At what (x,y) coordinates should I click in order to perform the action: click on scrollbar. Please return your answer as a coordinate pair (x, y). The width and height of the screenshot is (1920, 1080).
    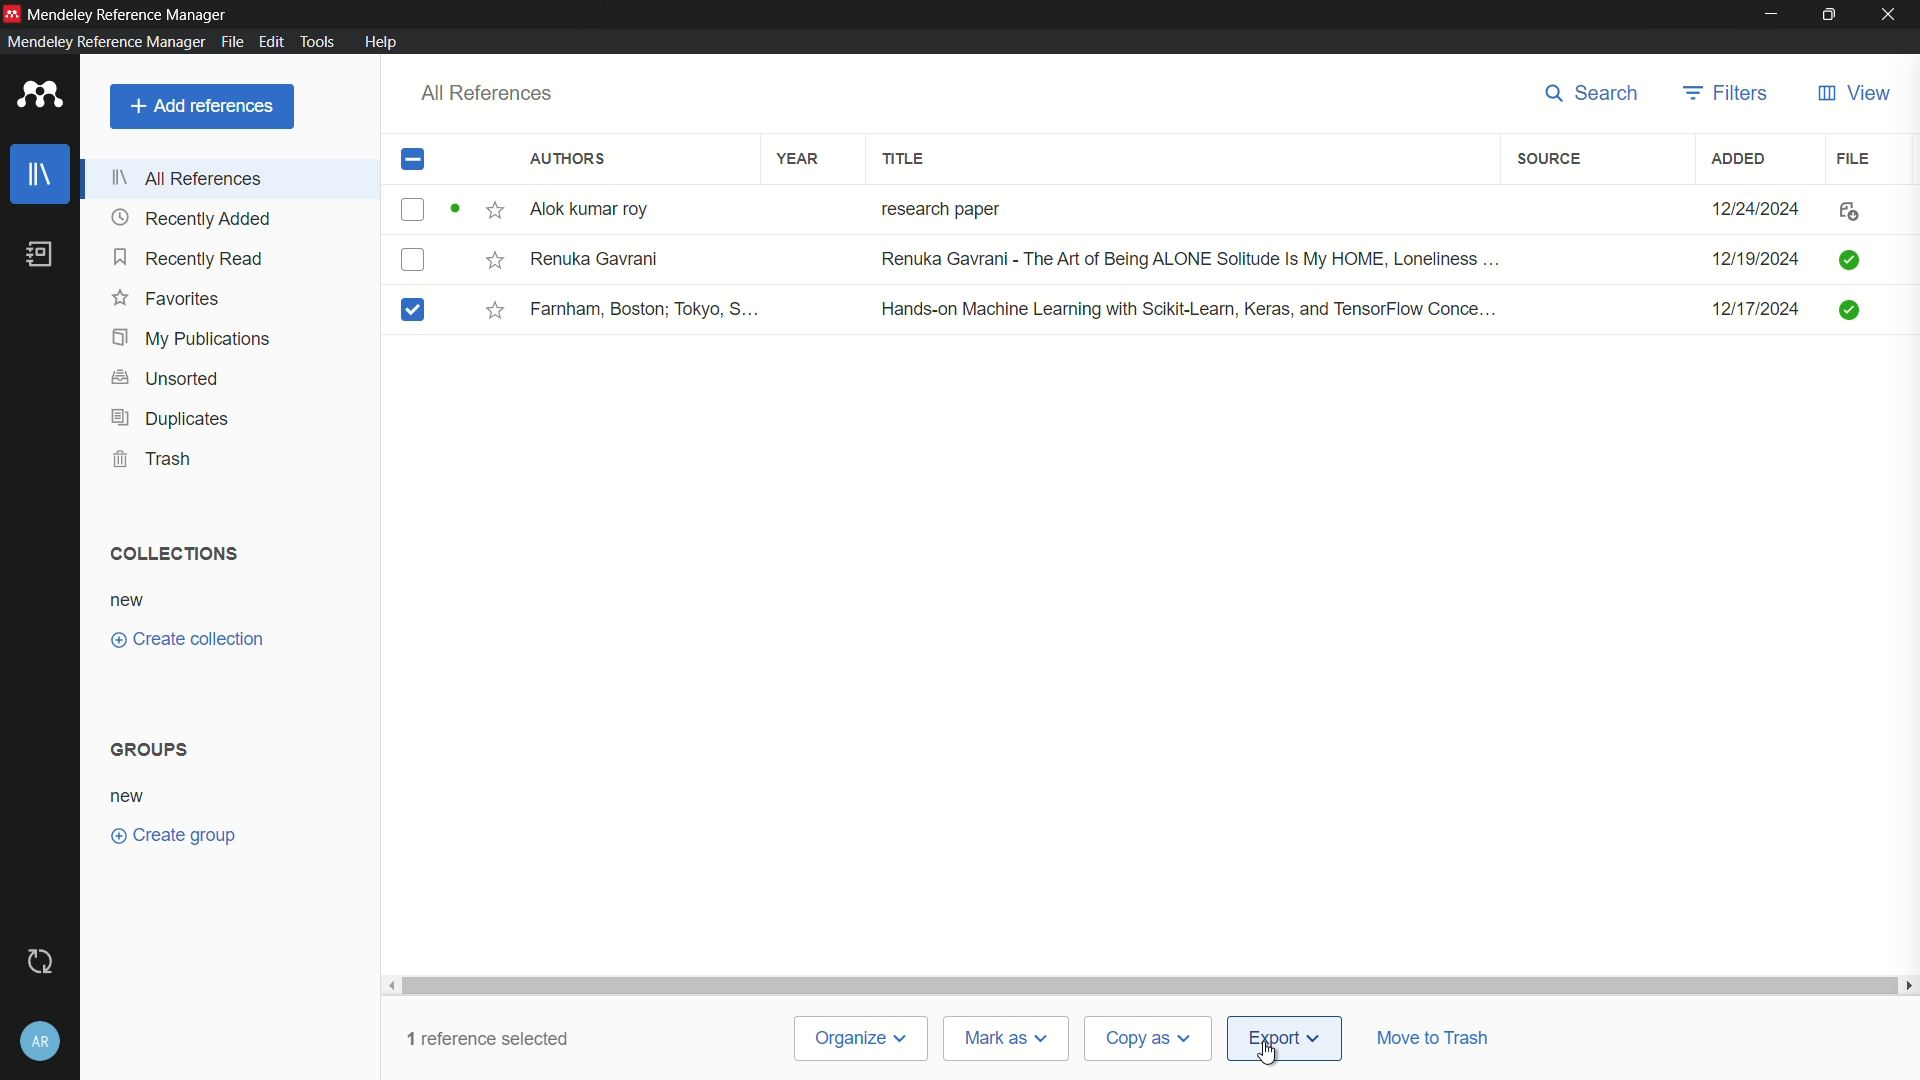
    Looking at the image, I should click on (1151, 985).